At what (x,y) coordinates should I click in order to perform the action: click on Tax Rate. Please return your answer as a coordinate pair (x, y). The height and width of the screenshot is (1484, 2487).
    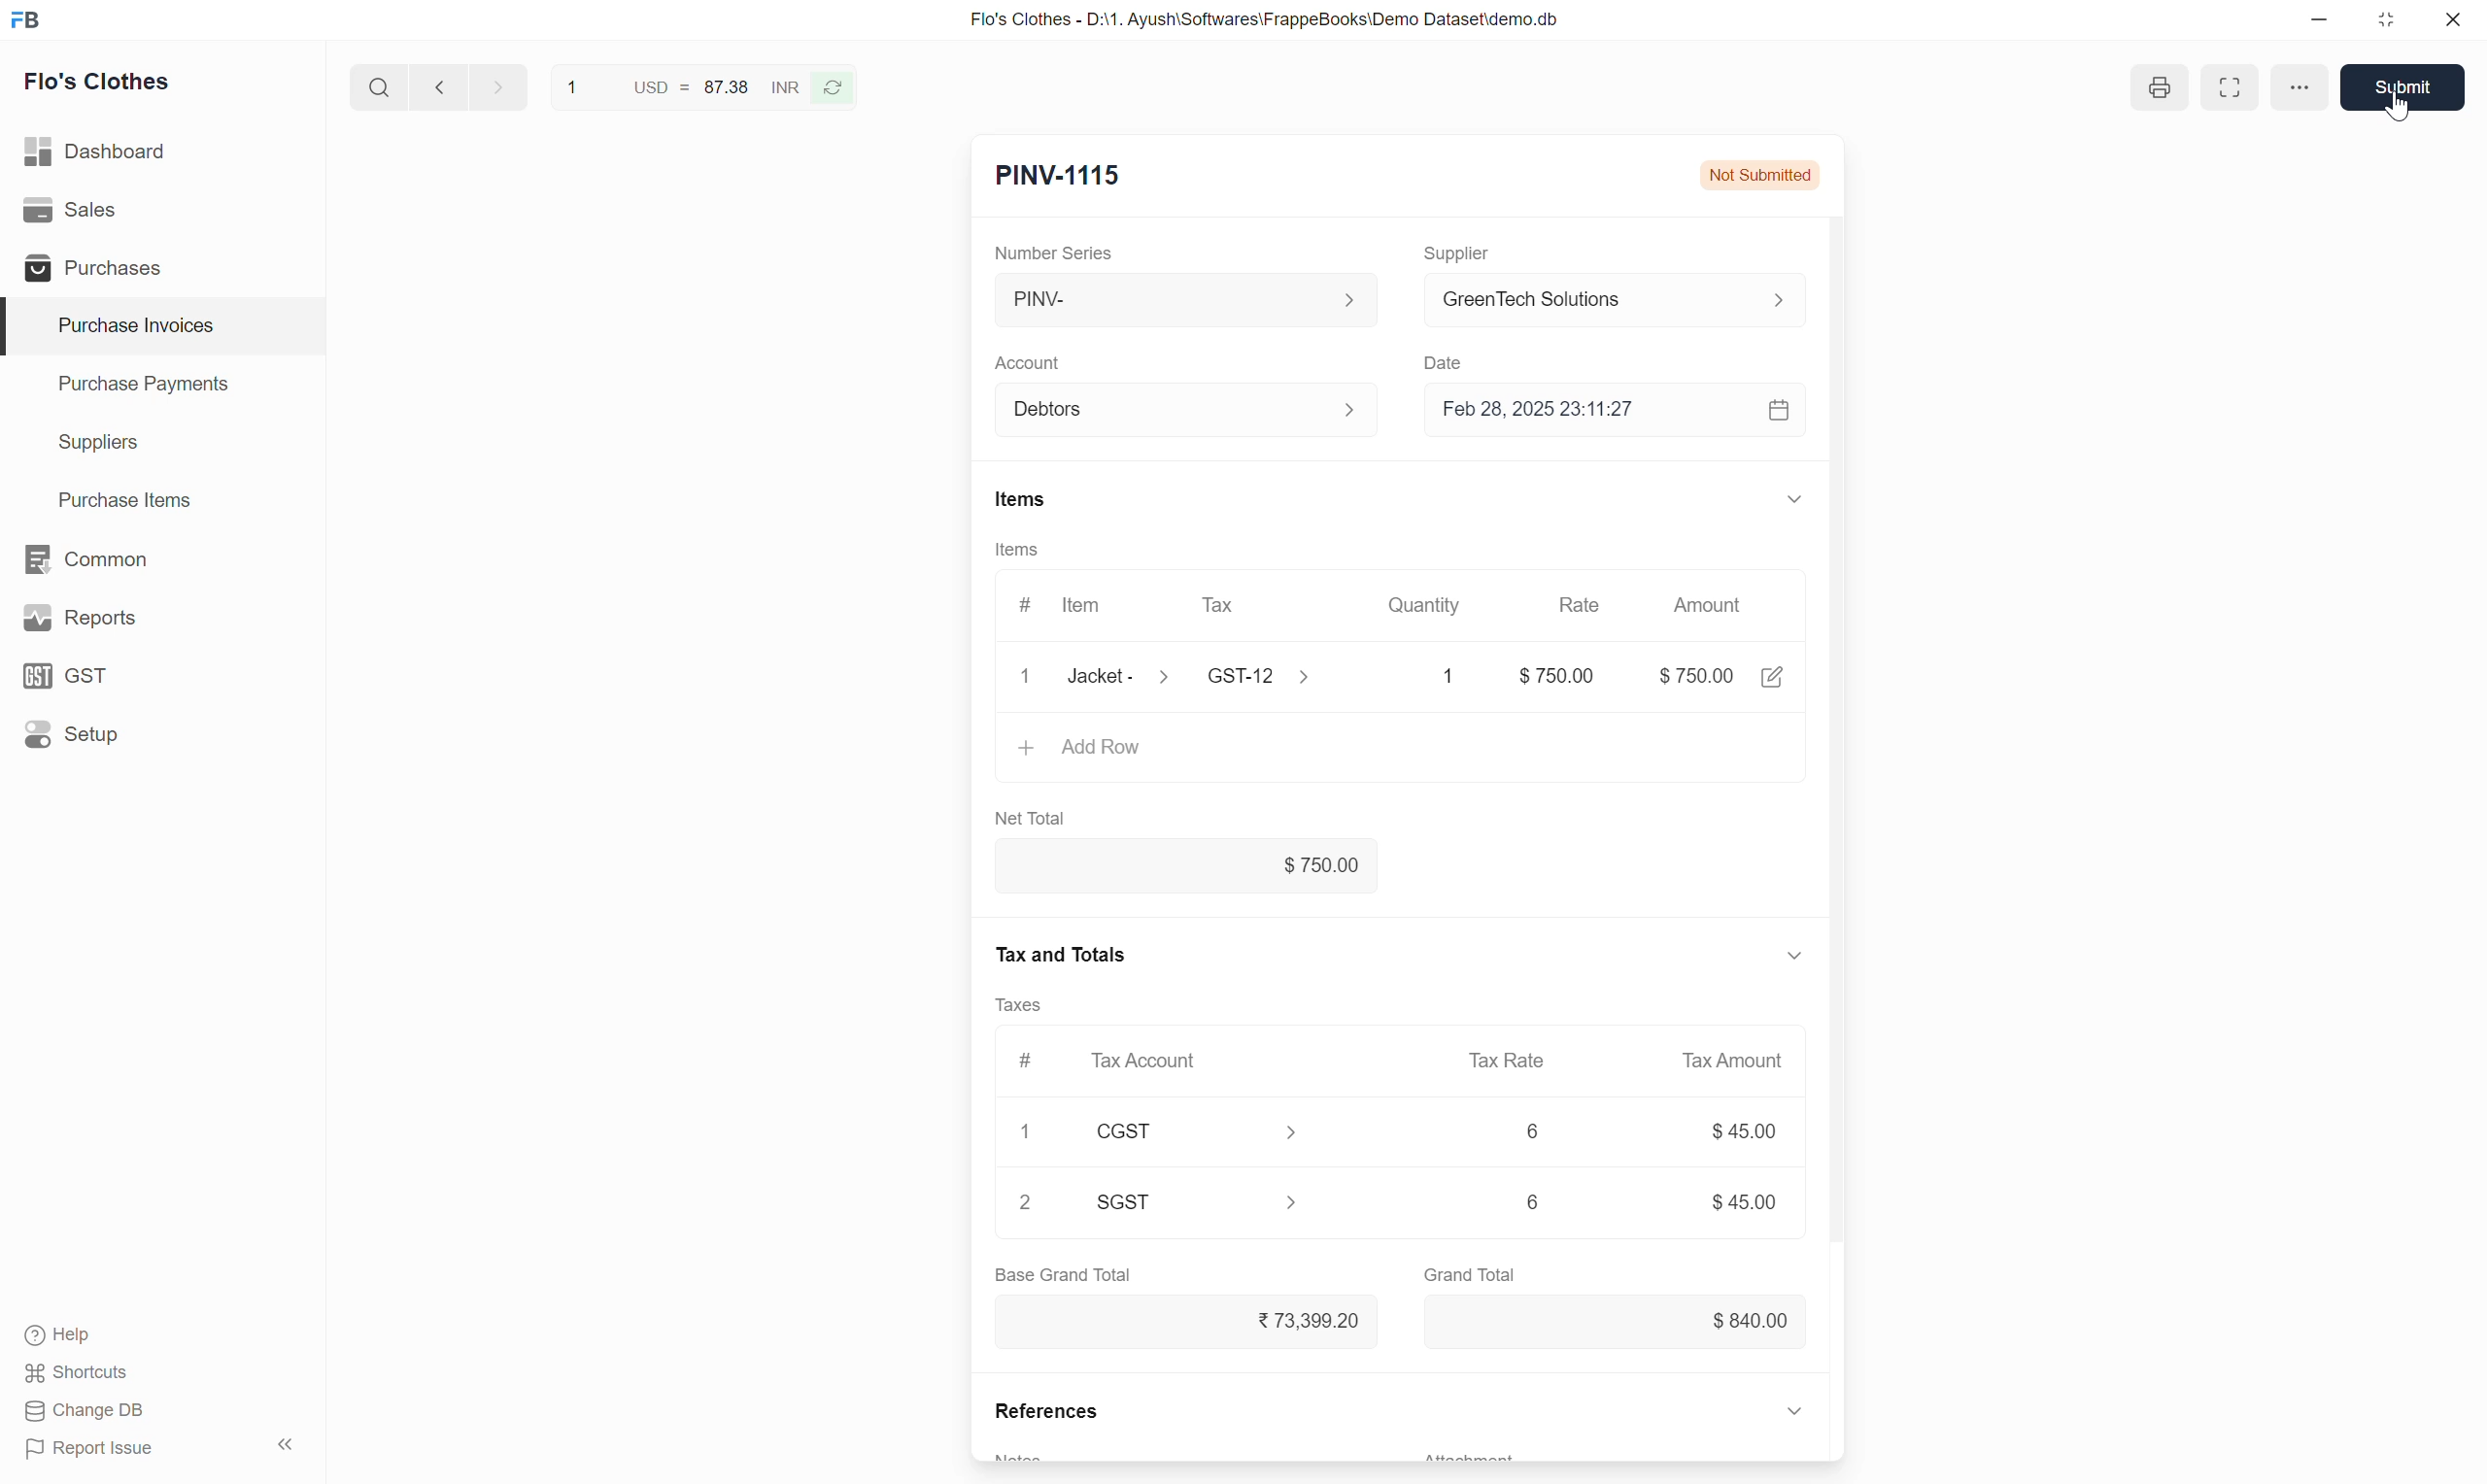
    Looking at the image, I should click on (1508, 1060).